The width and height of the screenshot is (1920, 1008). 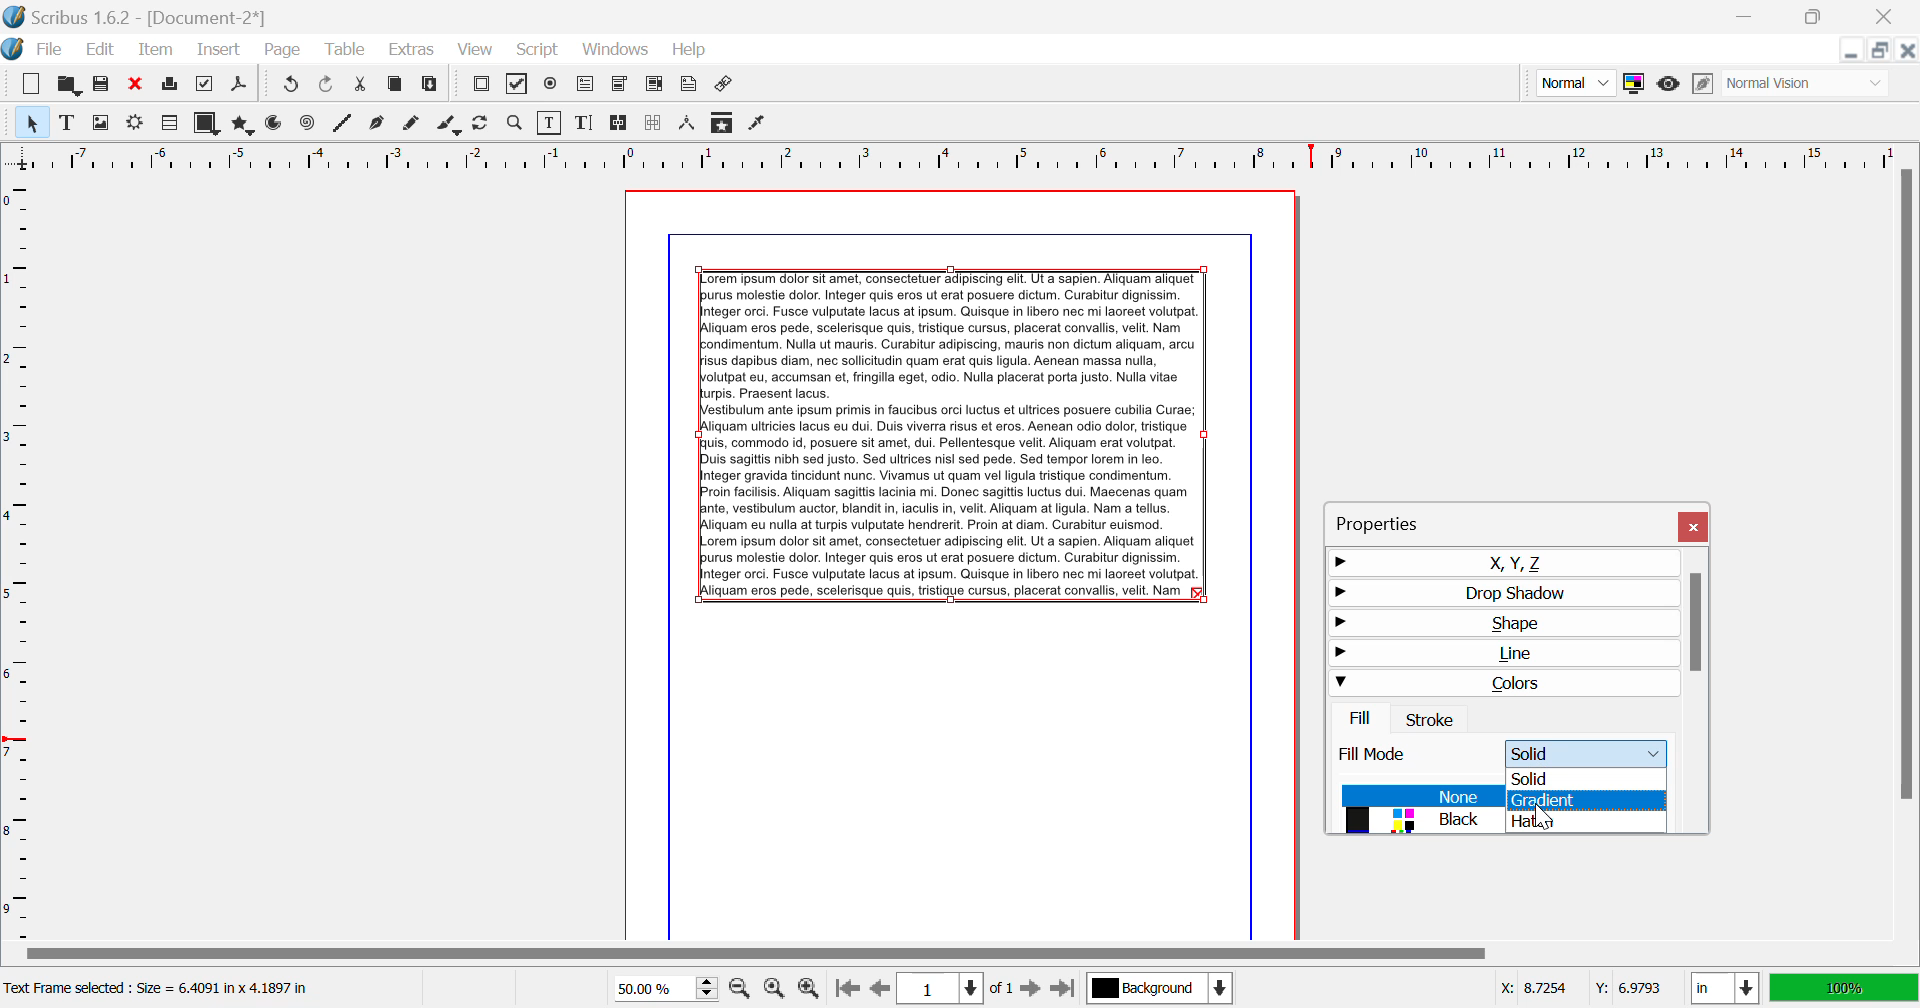 I want to click on Render Frame, so click(x=168, y=124).